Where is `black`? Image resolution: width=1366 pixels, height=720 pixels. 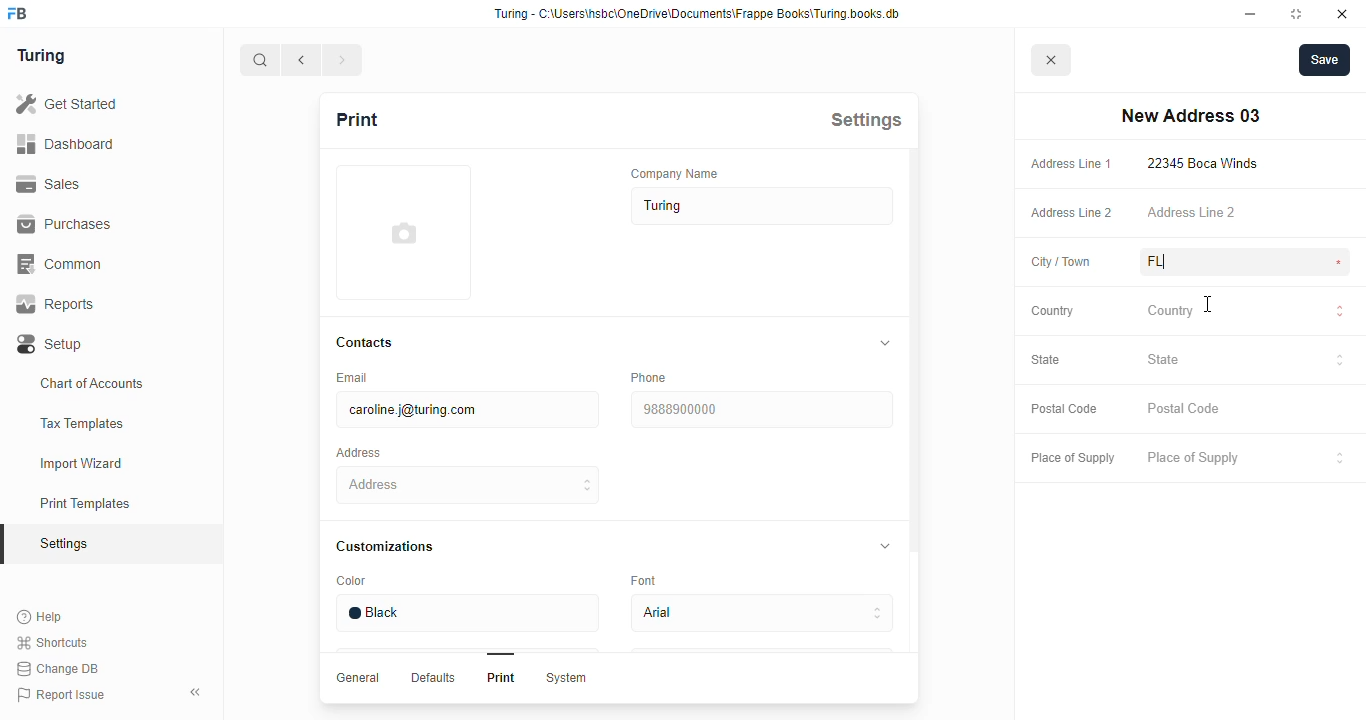
black is located at coordinates (466, 613).